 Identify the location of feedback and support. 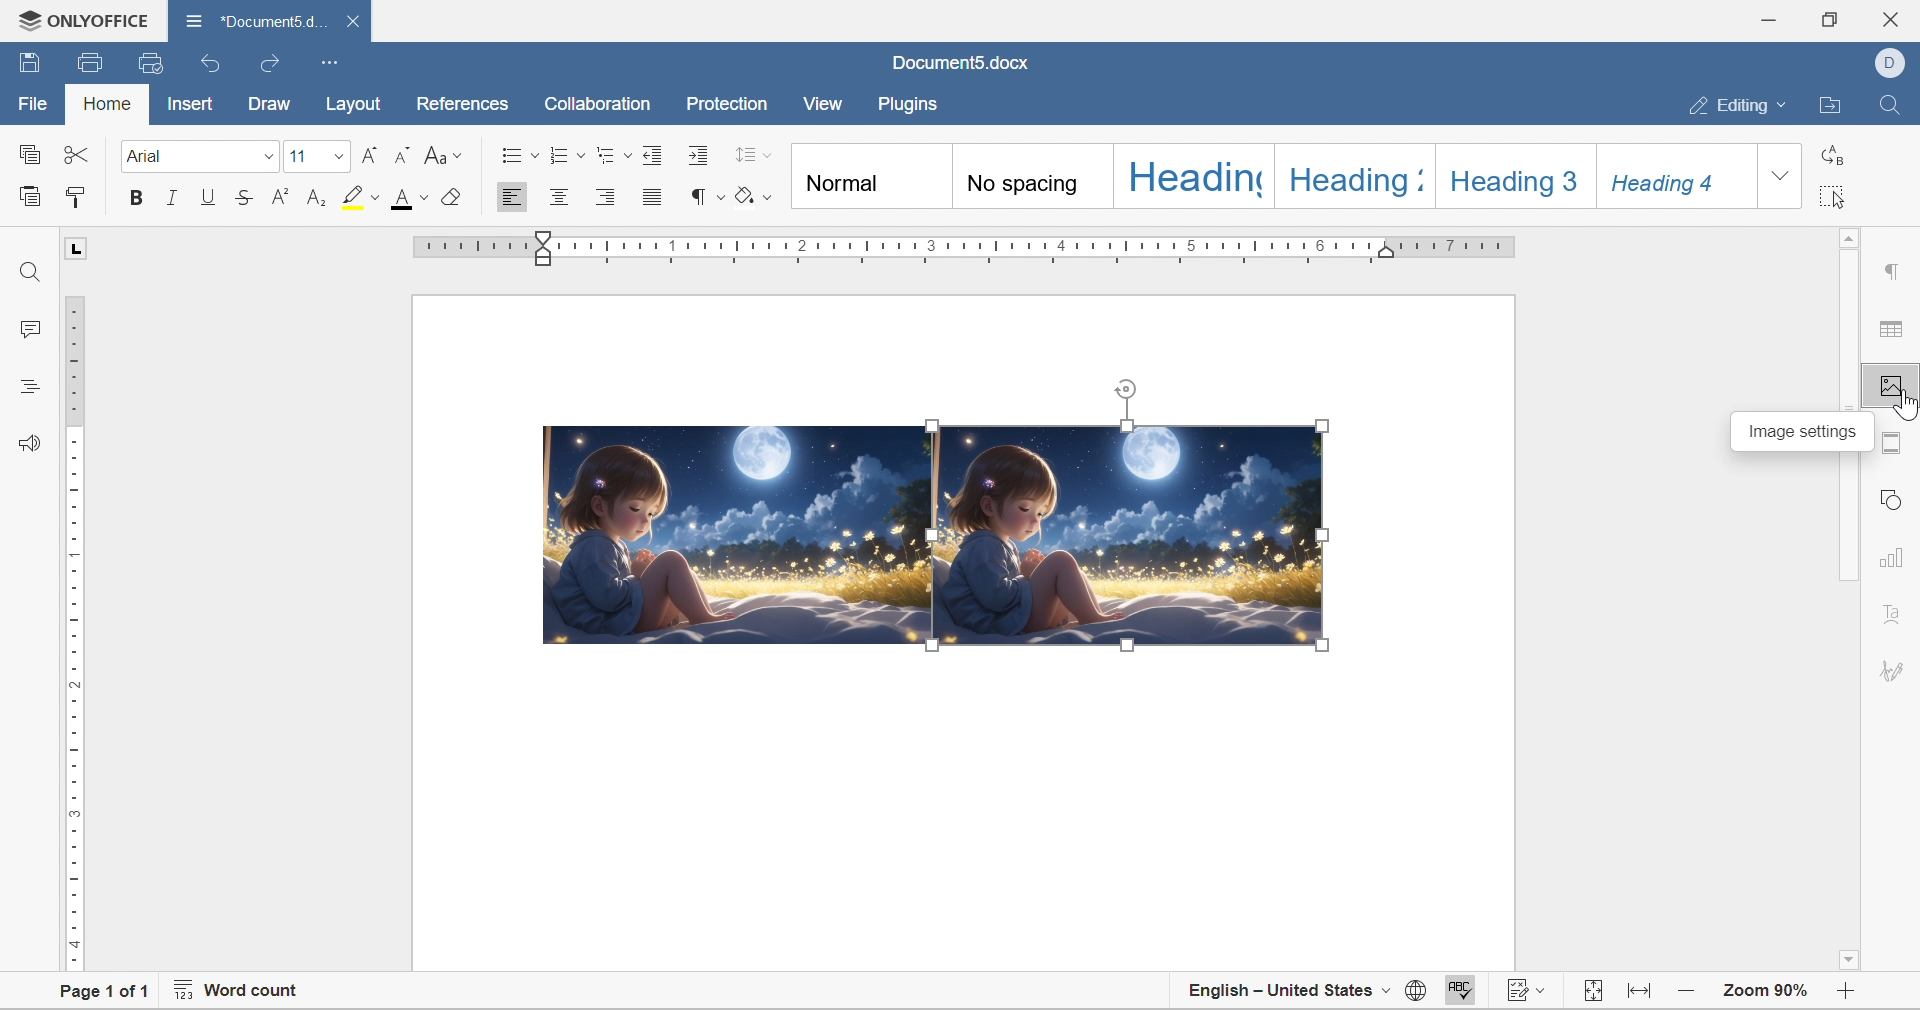
(33, 443).